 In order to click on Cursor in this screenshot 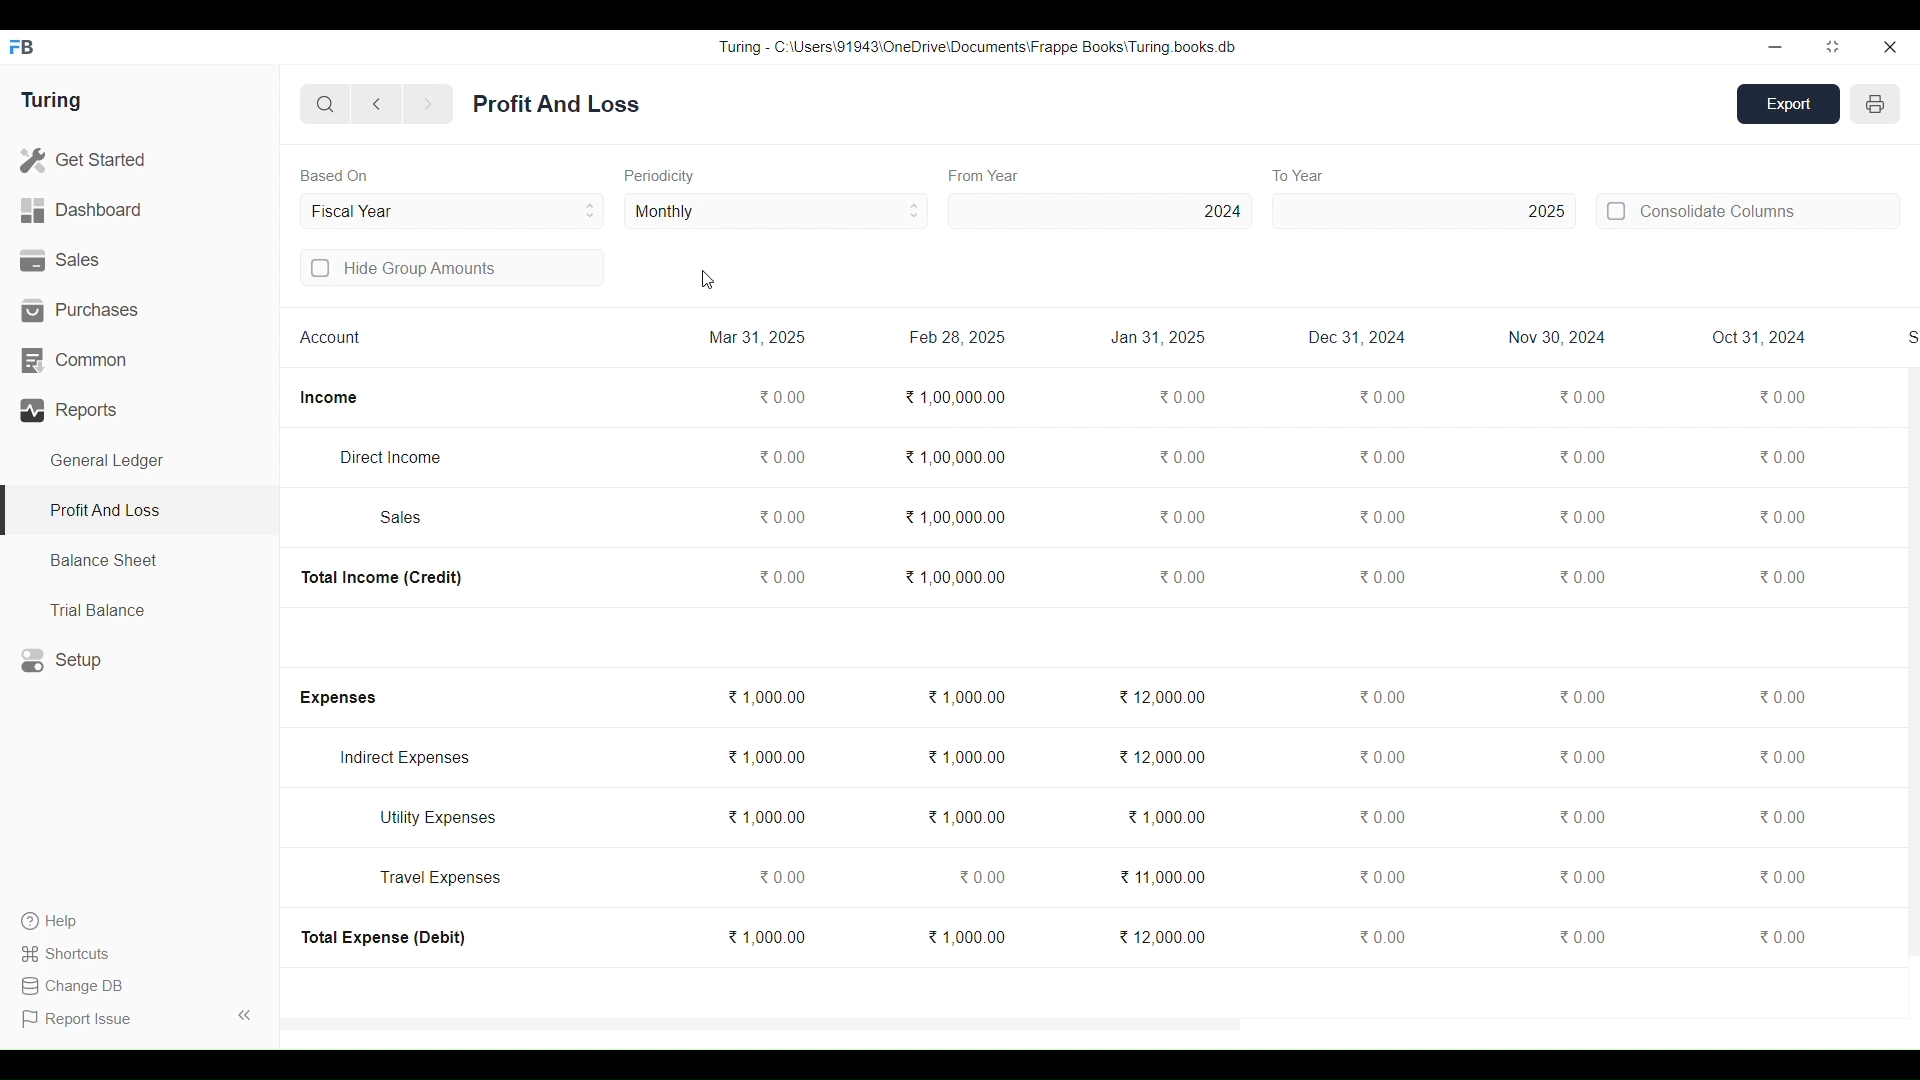, I will do `click(707, 280)`.